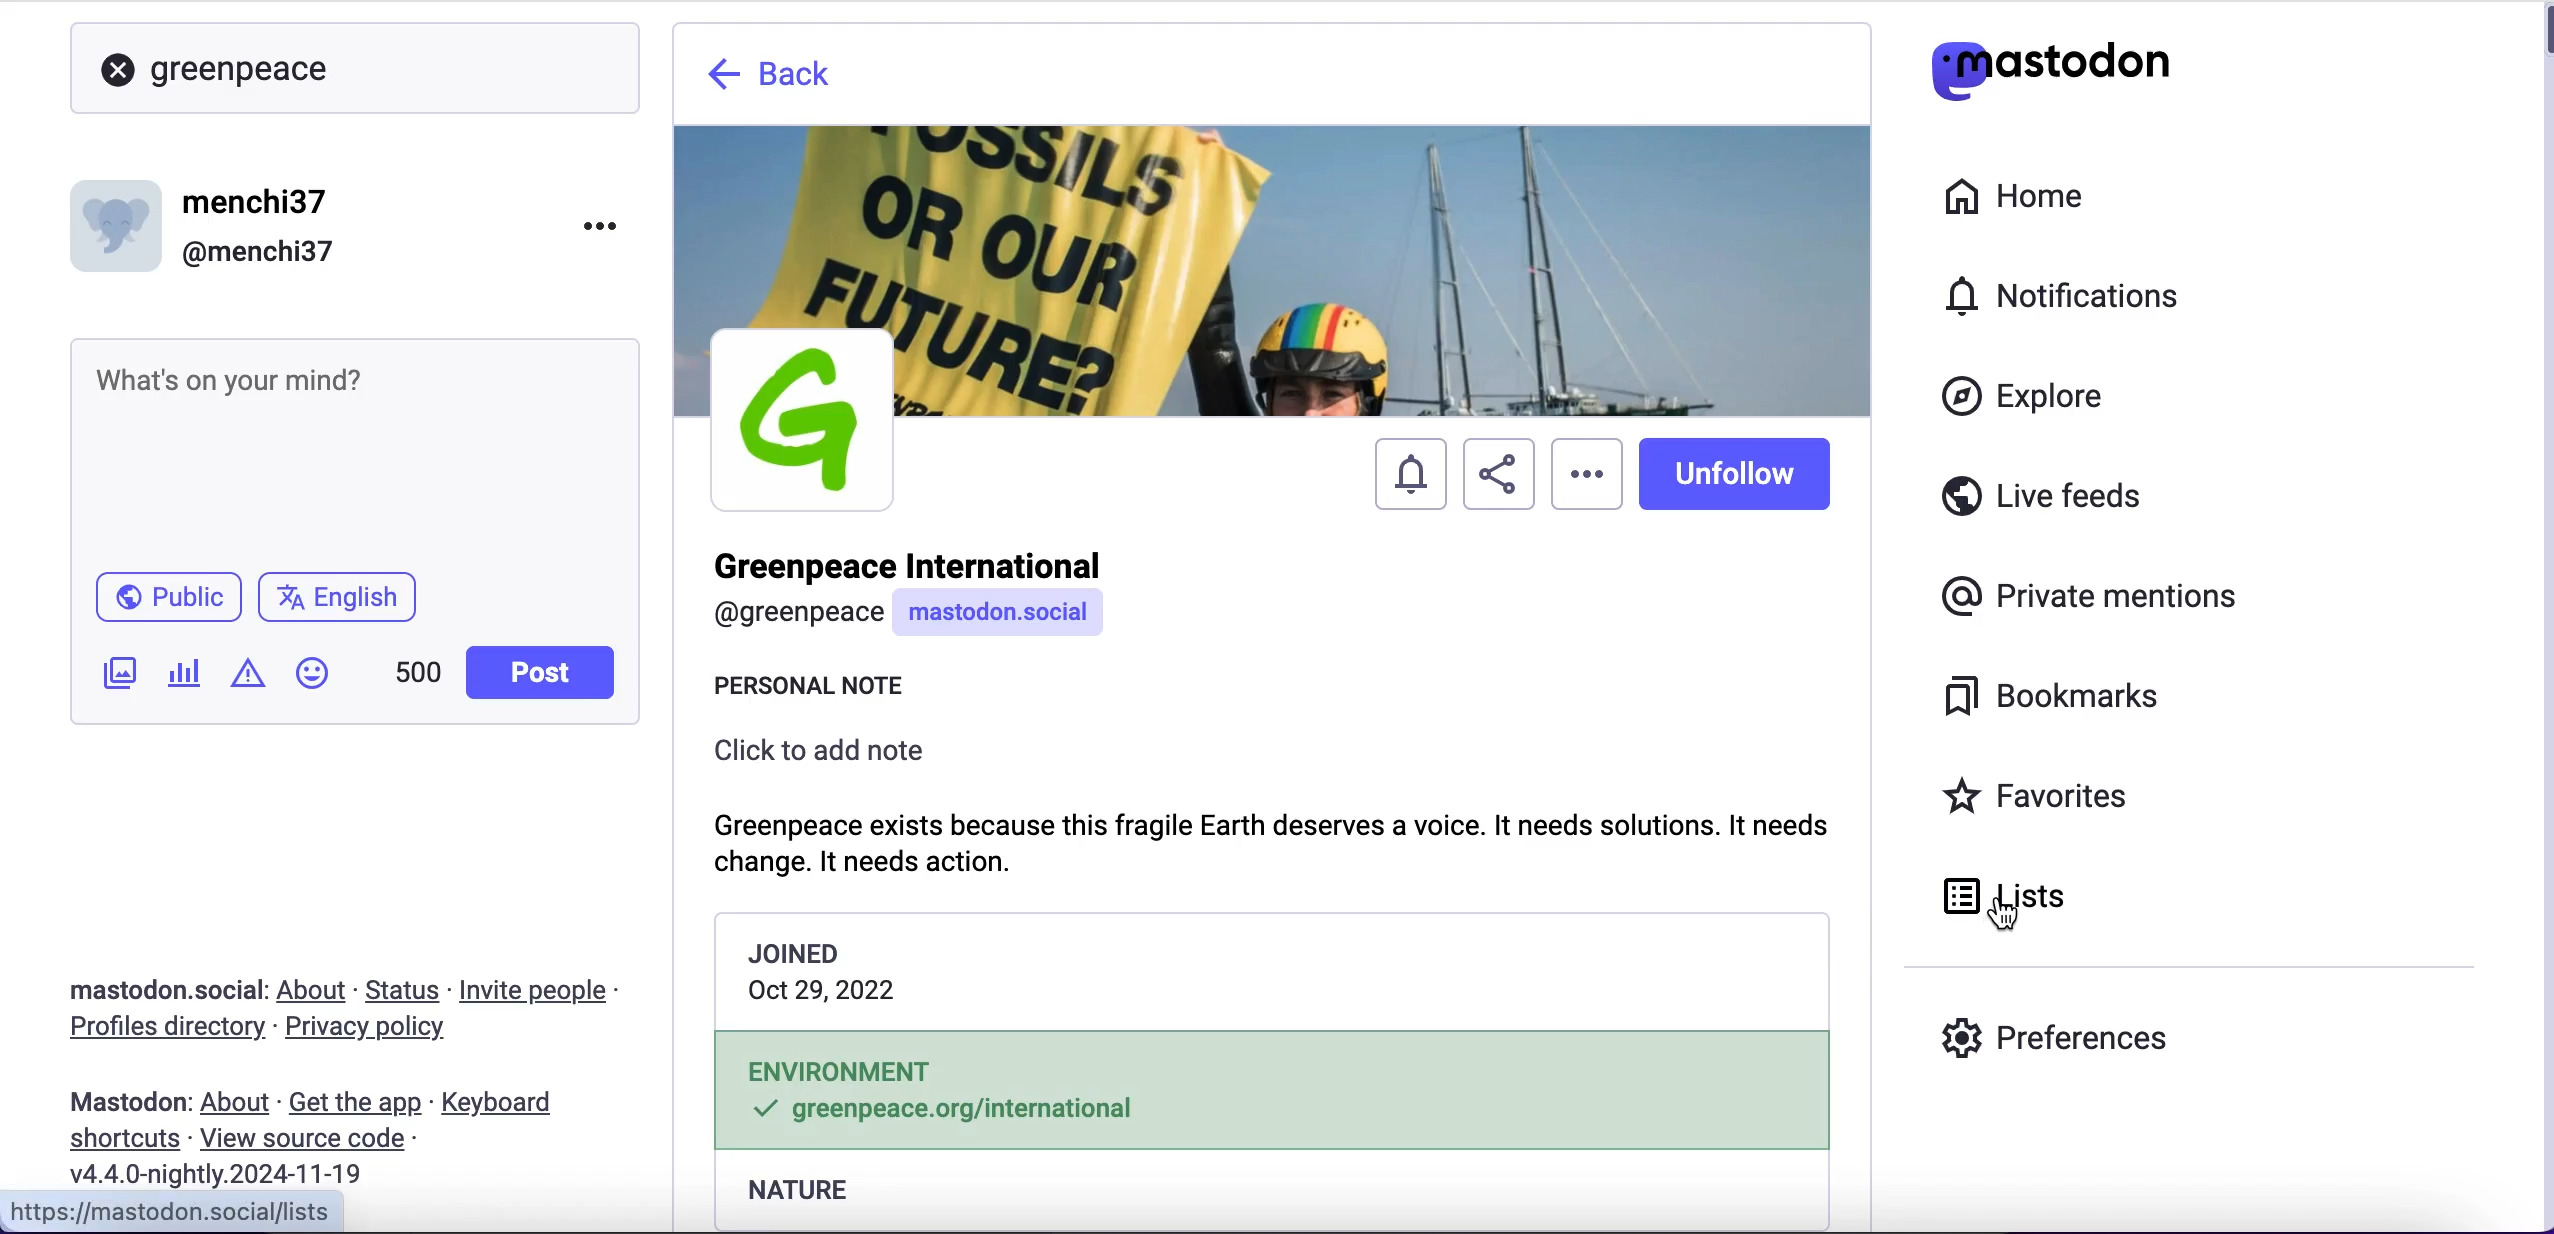 The width and height of the screenshot is (2554, 1234). I want to click on characters, so click(418, 676).